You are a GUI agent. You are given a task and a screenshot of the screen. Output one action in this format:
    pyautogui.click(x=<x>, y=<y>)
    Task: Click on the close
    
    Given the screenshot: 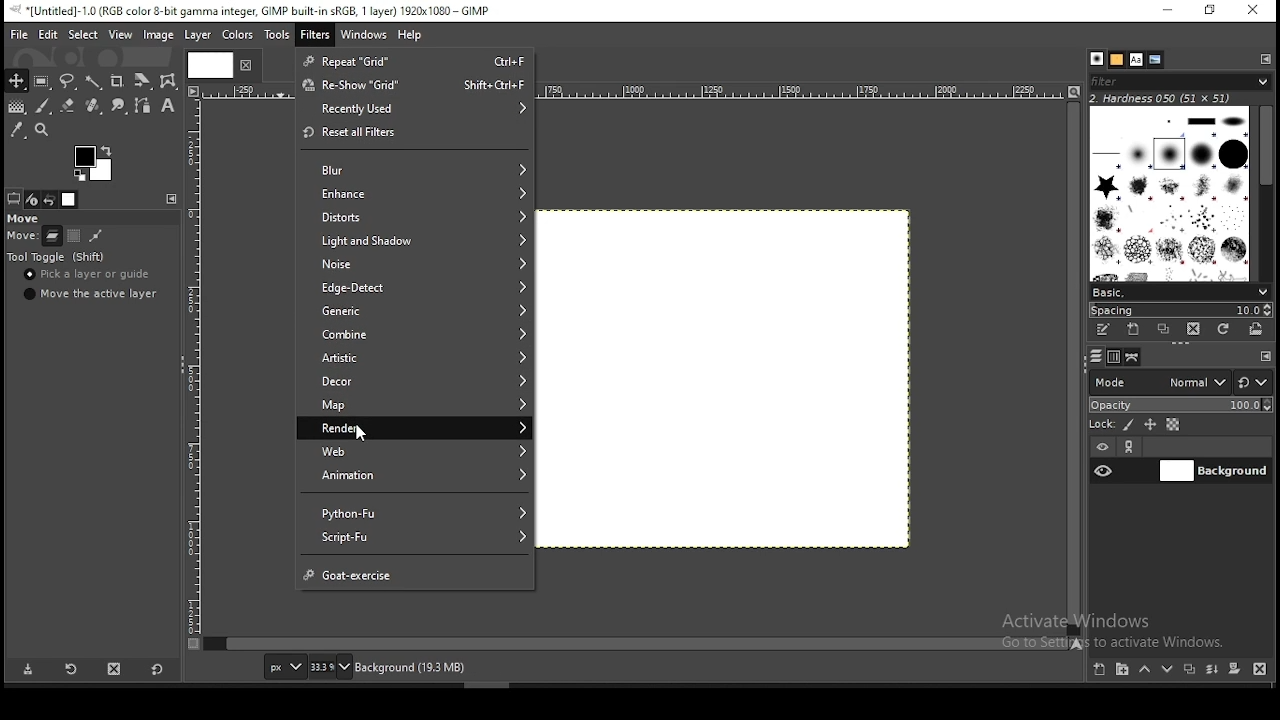 What is the action you would take?
    pyautogui.click(x=244, y=65)
    